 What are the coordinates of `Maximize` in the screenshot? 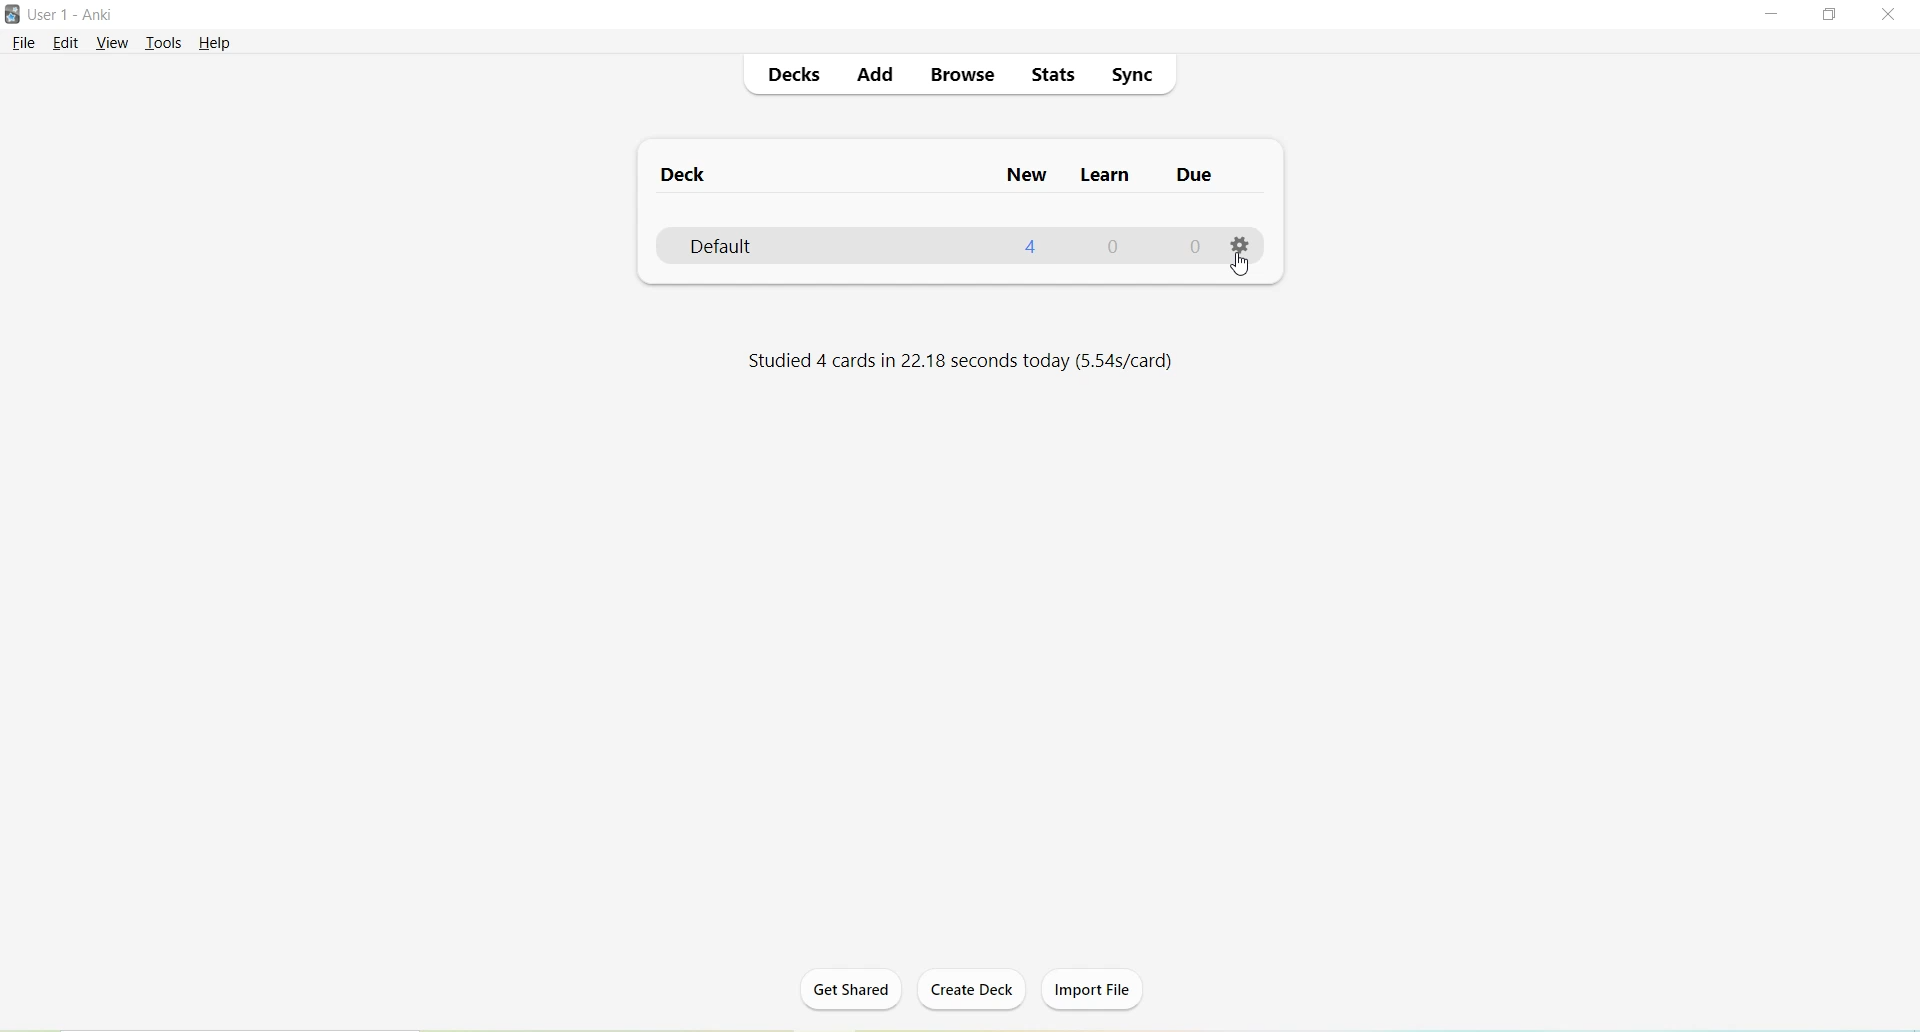 It's located at (1829, 15).